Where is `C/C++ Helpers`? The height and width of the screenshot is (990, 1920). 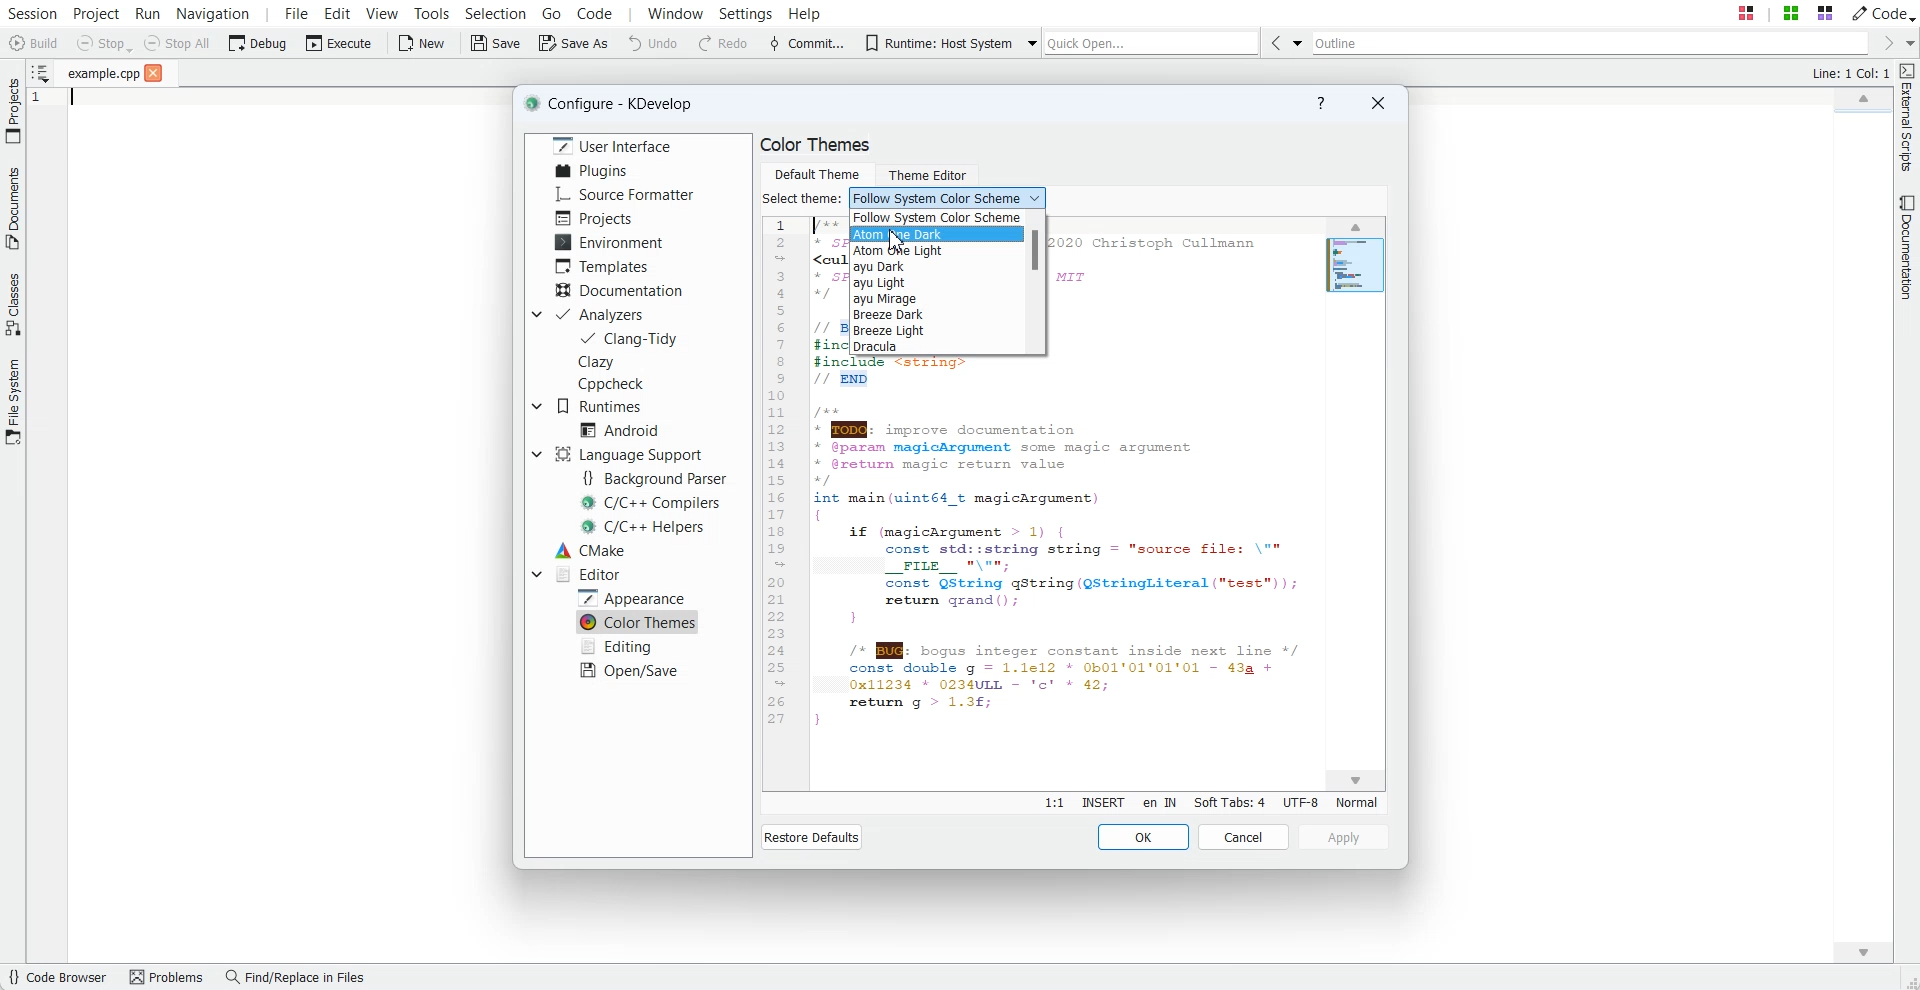 C/C++ Helpers is located at coordinates (645, 526).